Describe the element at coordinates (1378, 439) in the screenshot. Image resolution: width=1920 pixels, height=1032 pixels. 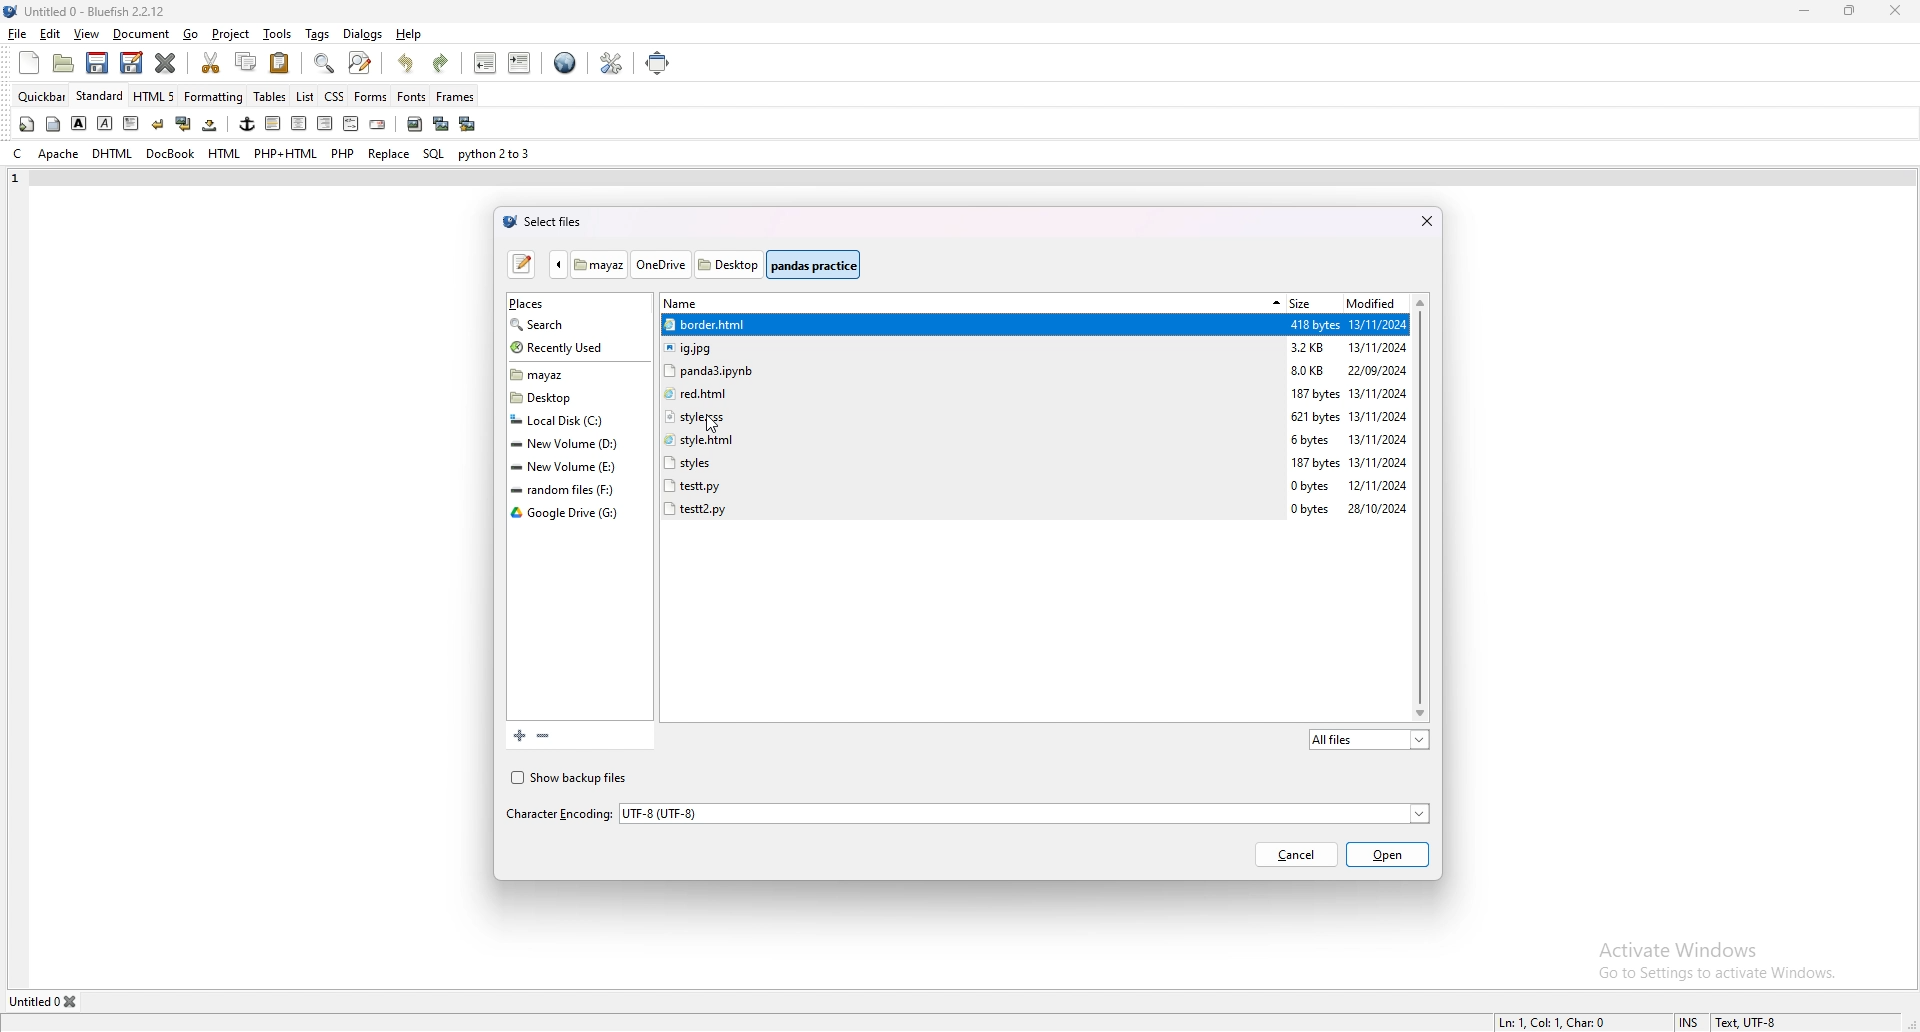
I see `13/11/2024` at that location.